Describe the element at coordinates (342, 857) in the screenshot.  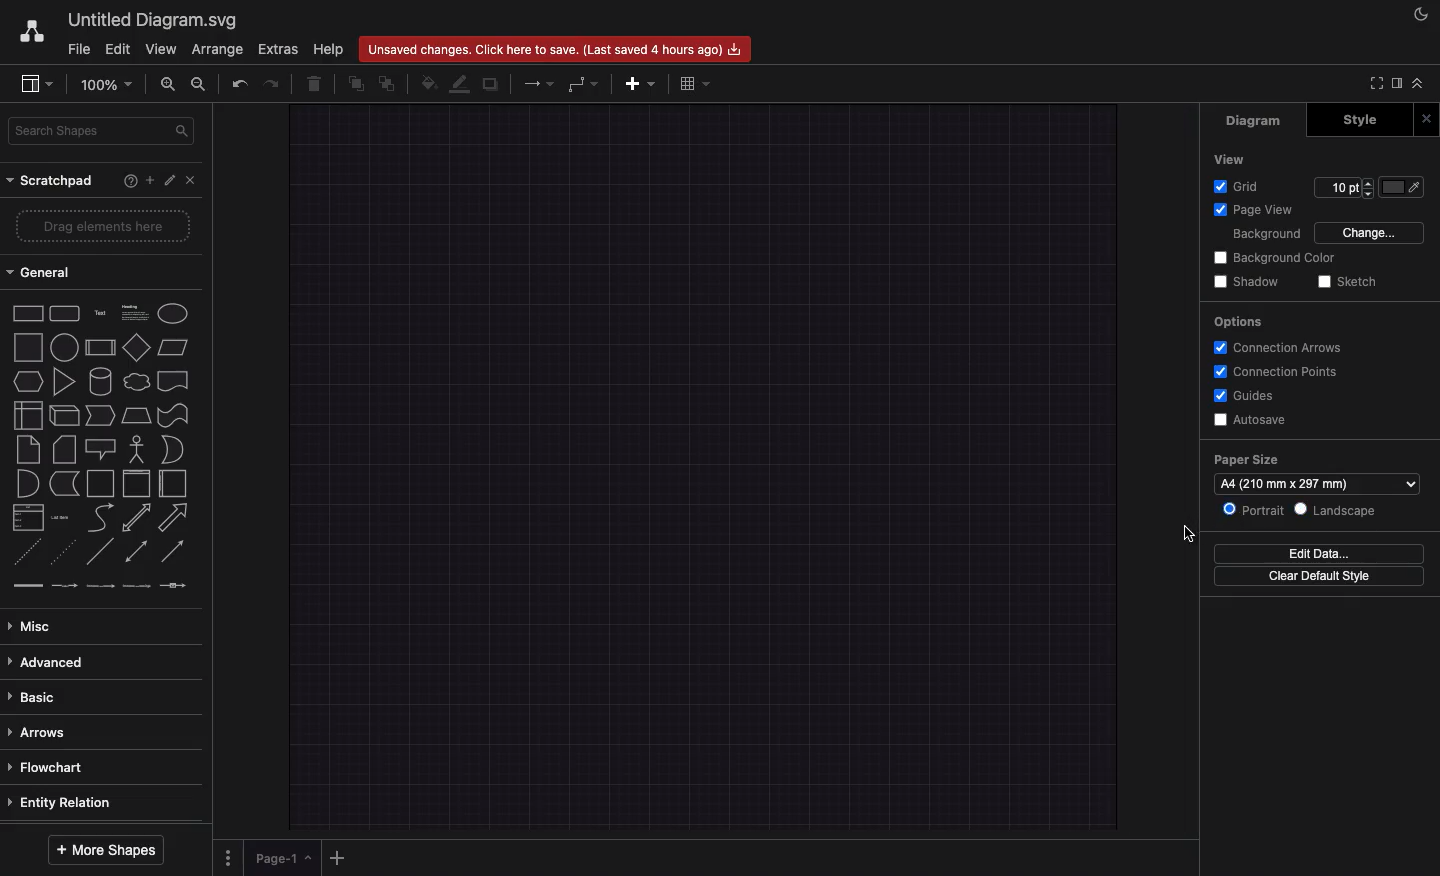
I see `Add` at that location.